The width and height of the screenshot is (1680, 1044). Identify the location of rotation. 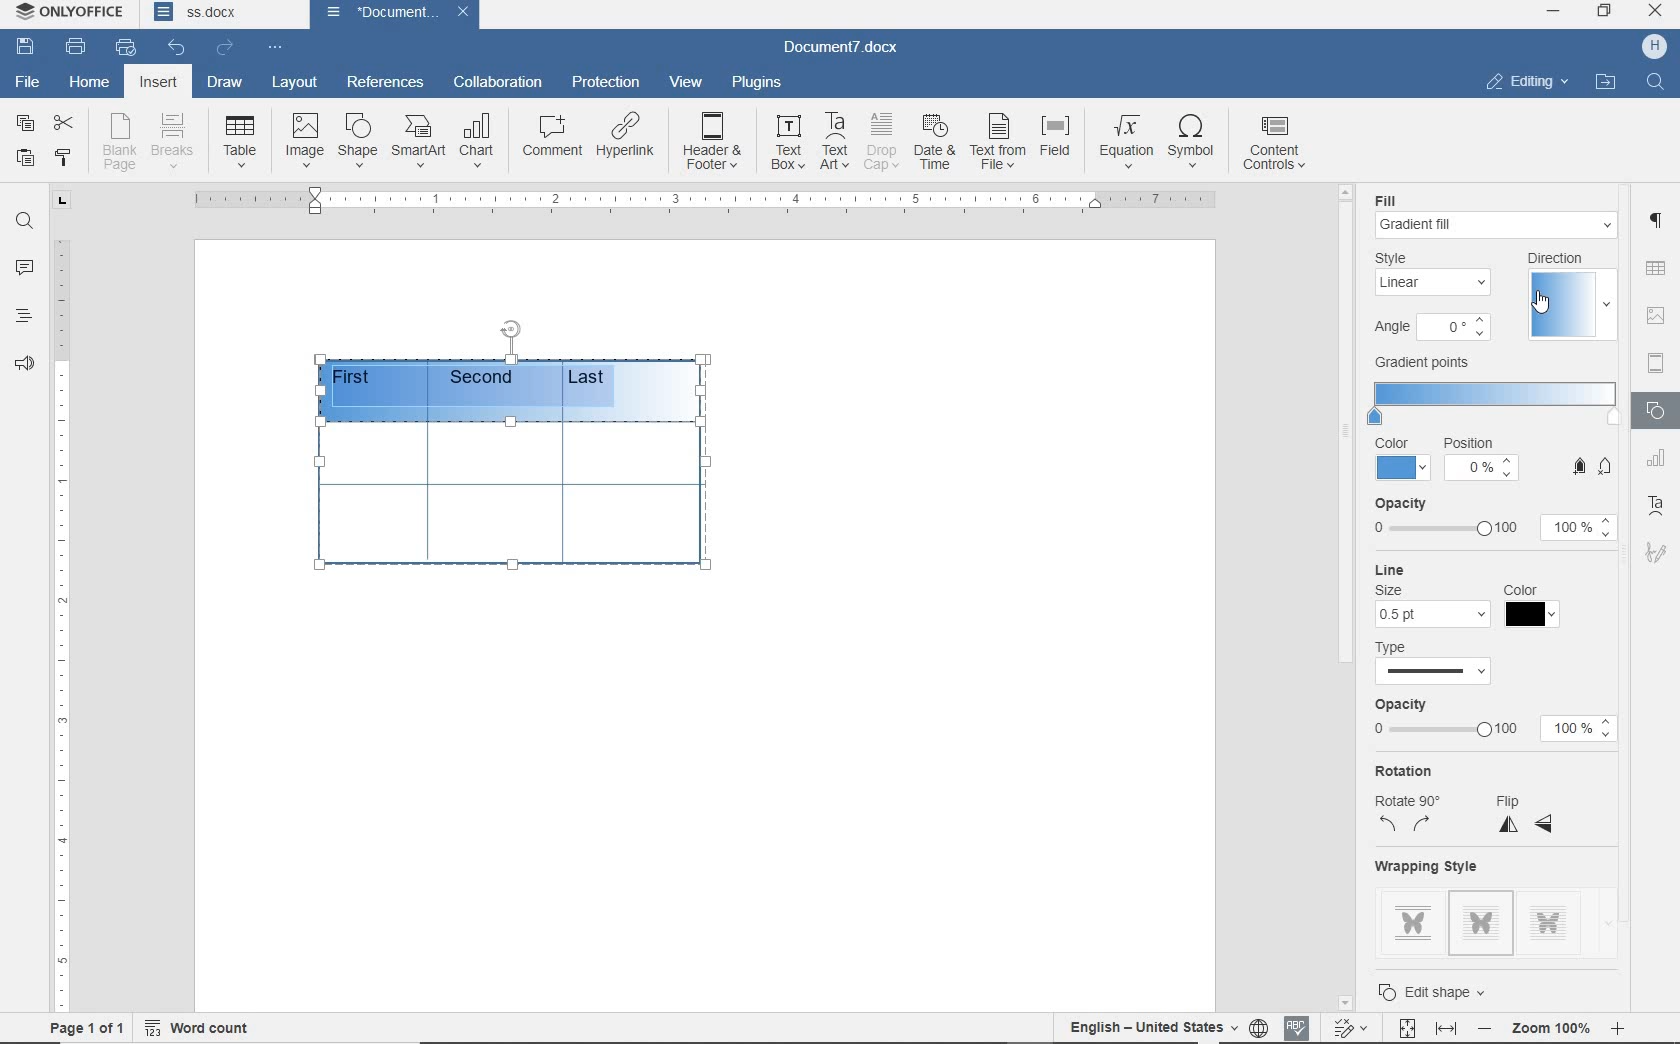
(1411, 767).